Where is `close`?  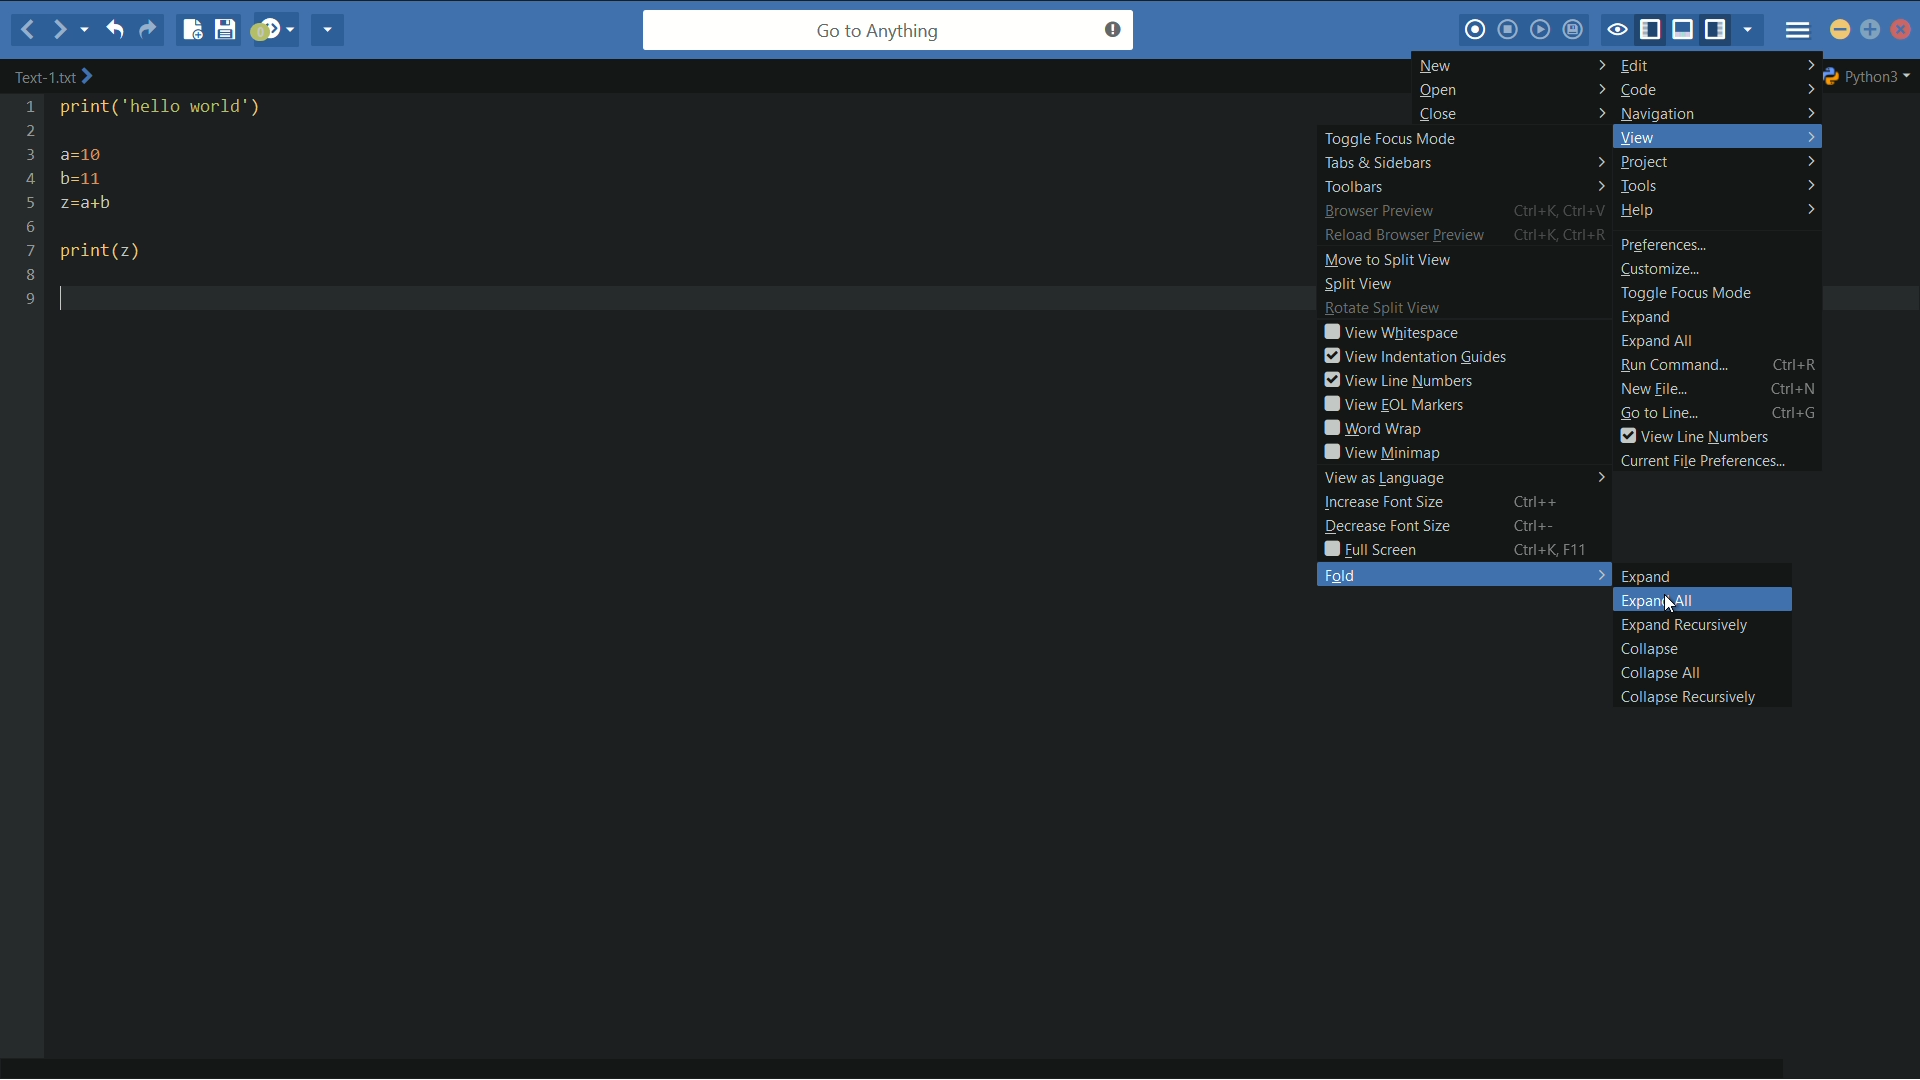
close is located at coordinates (1508, 114).